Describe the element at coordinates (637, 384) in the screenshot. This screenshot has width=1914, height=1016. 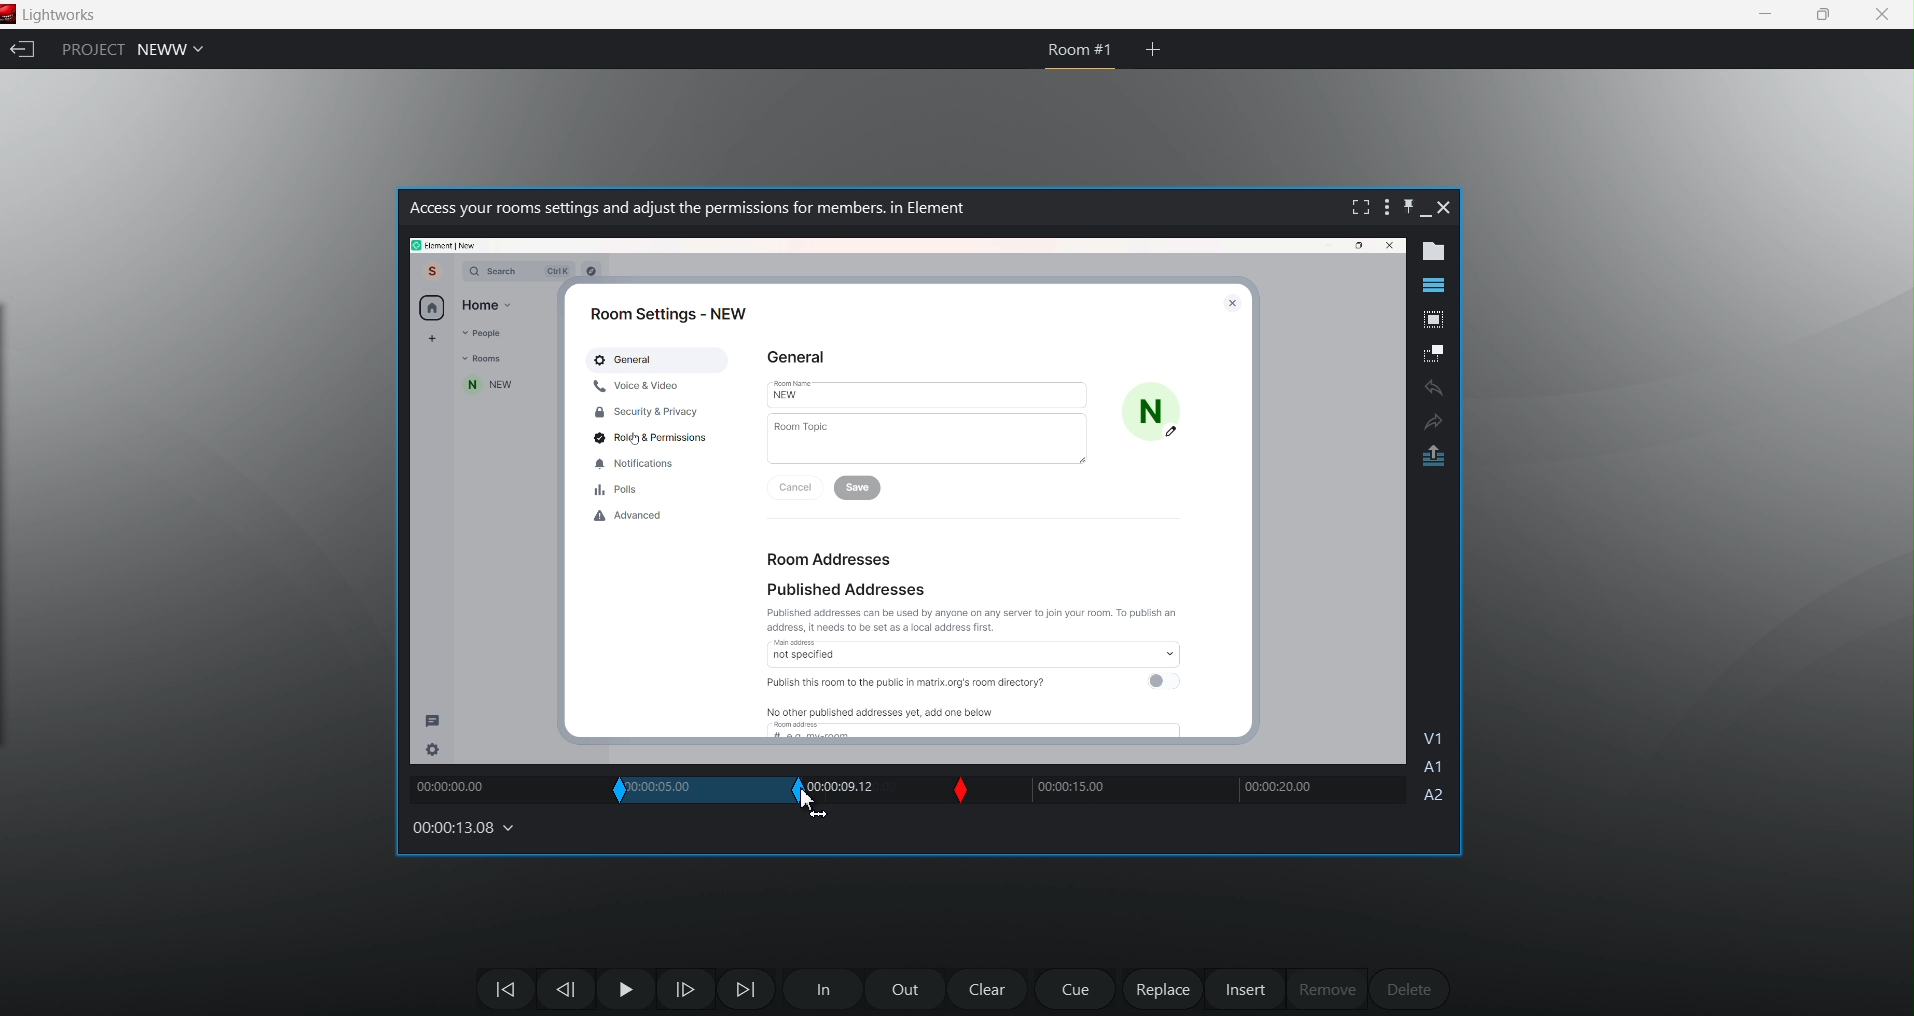
I see `Voice & Video` at that location.